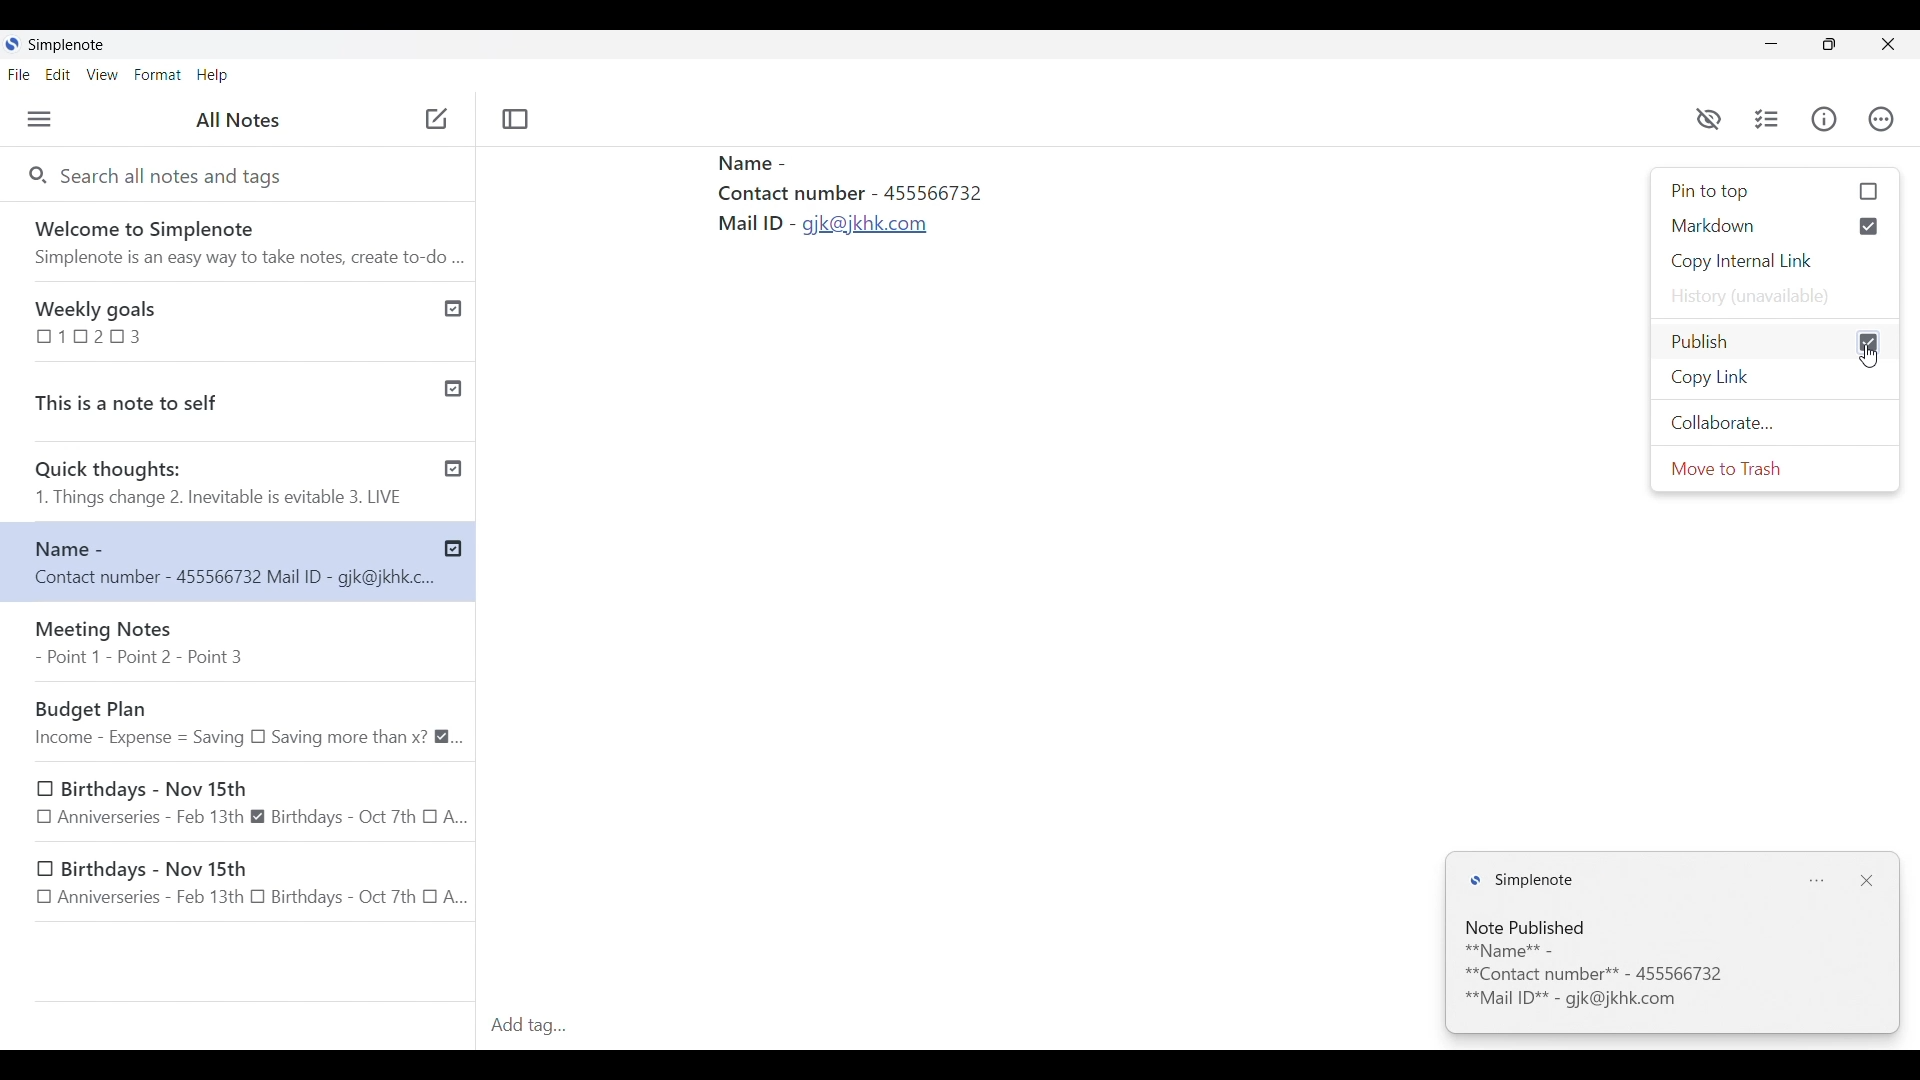 Image resolution: width=1920 pixels, height=1080 pixels. What do you see at coordinates (243, 885) in the screenshot?
I see `Birthdays - Nov 15th` at bounding box center [243, 885].